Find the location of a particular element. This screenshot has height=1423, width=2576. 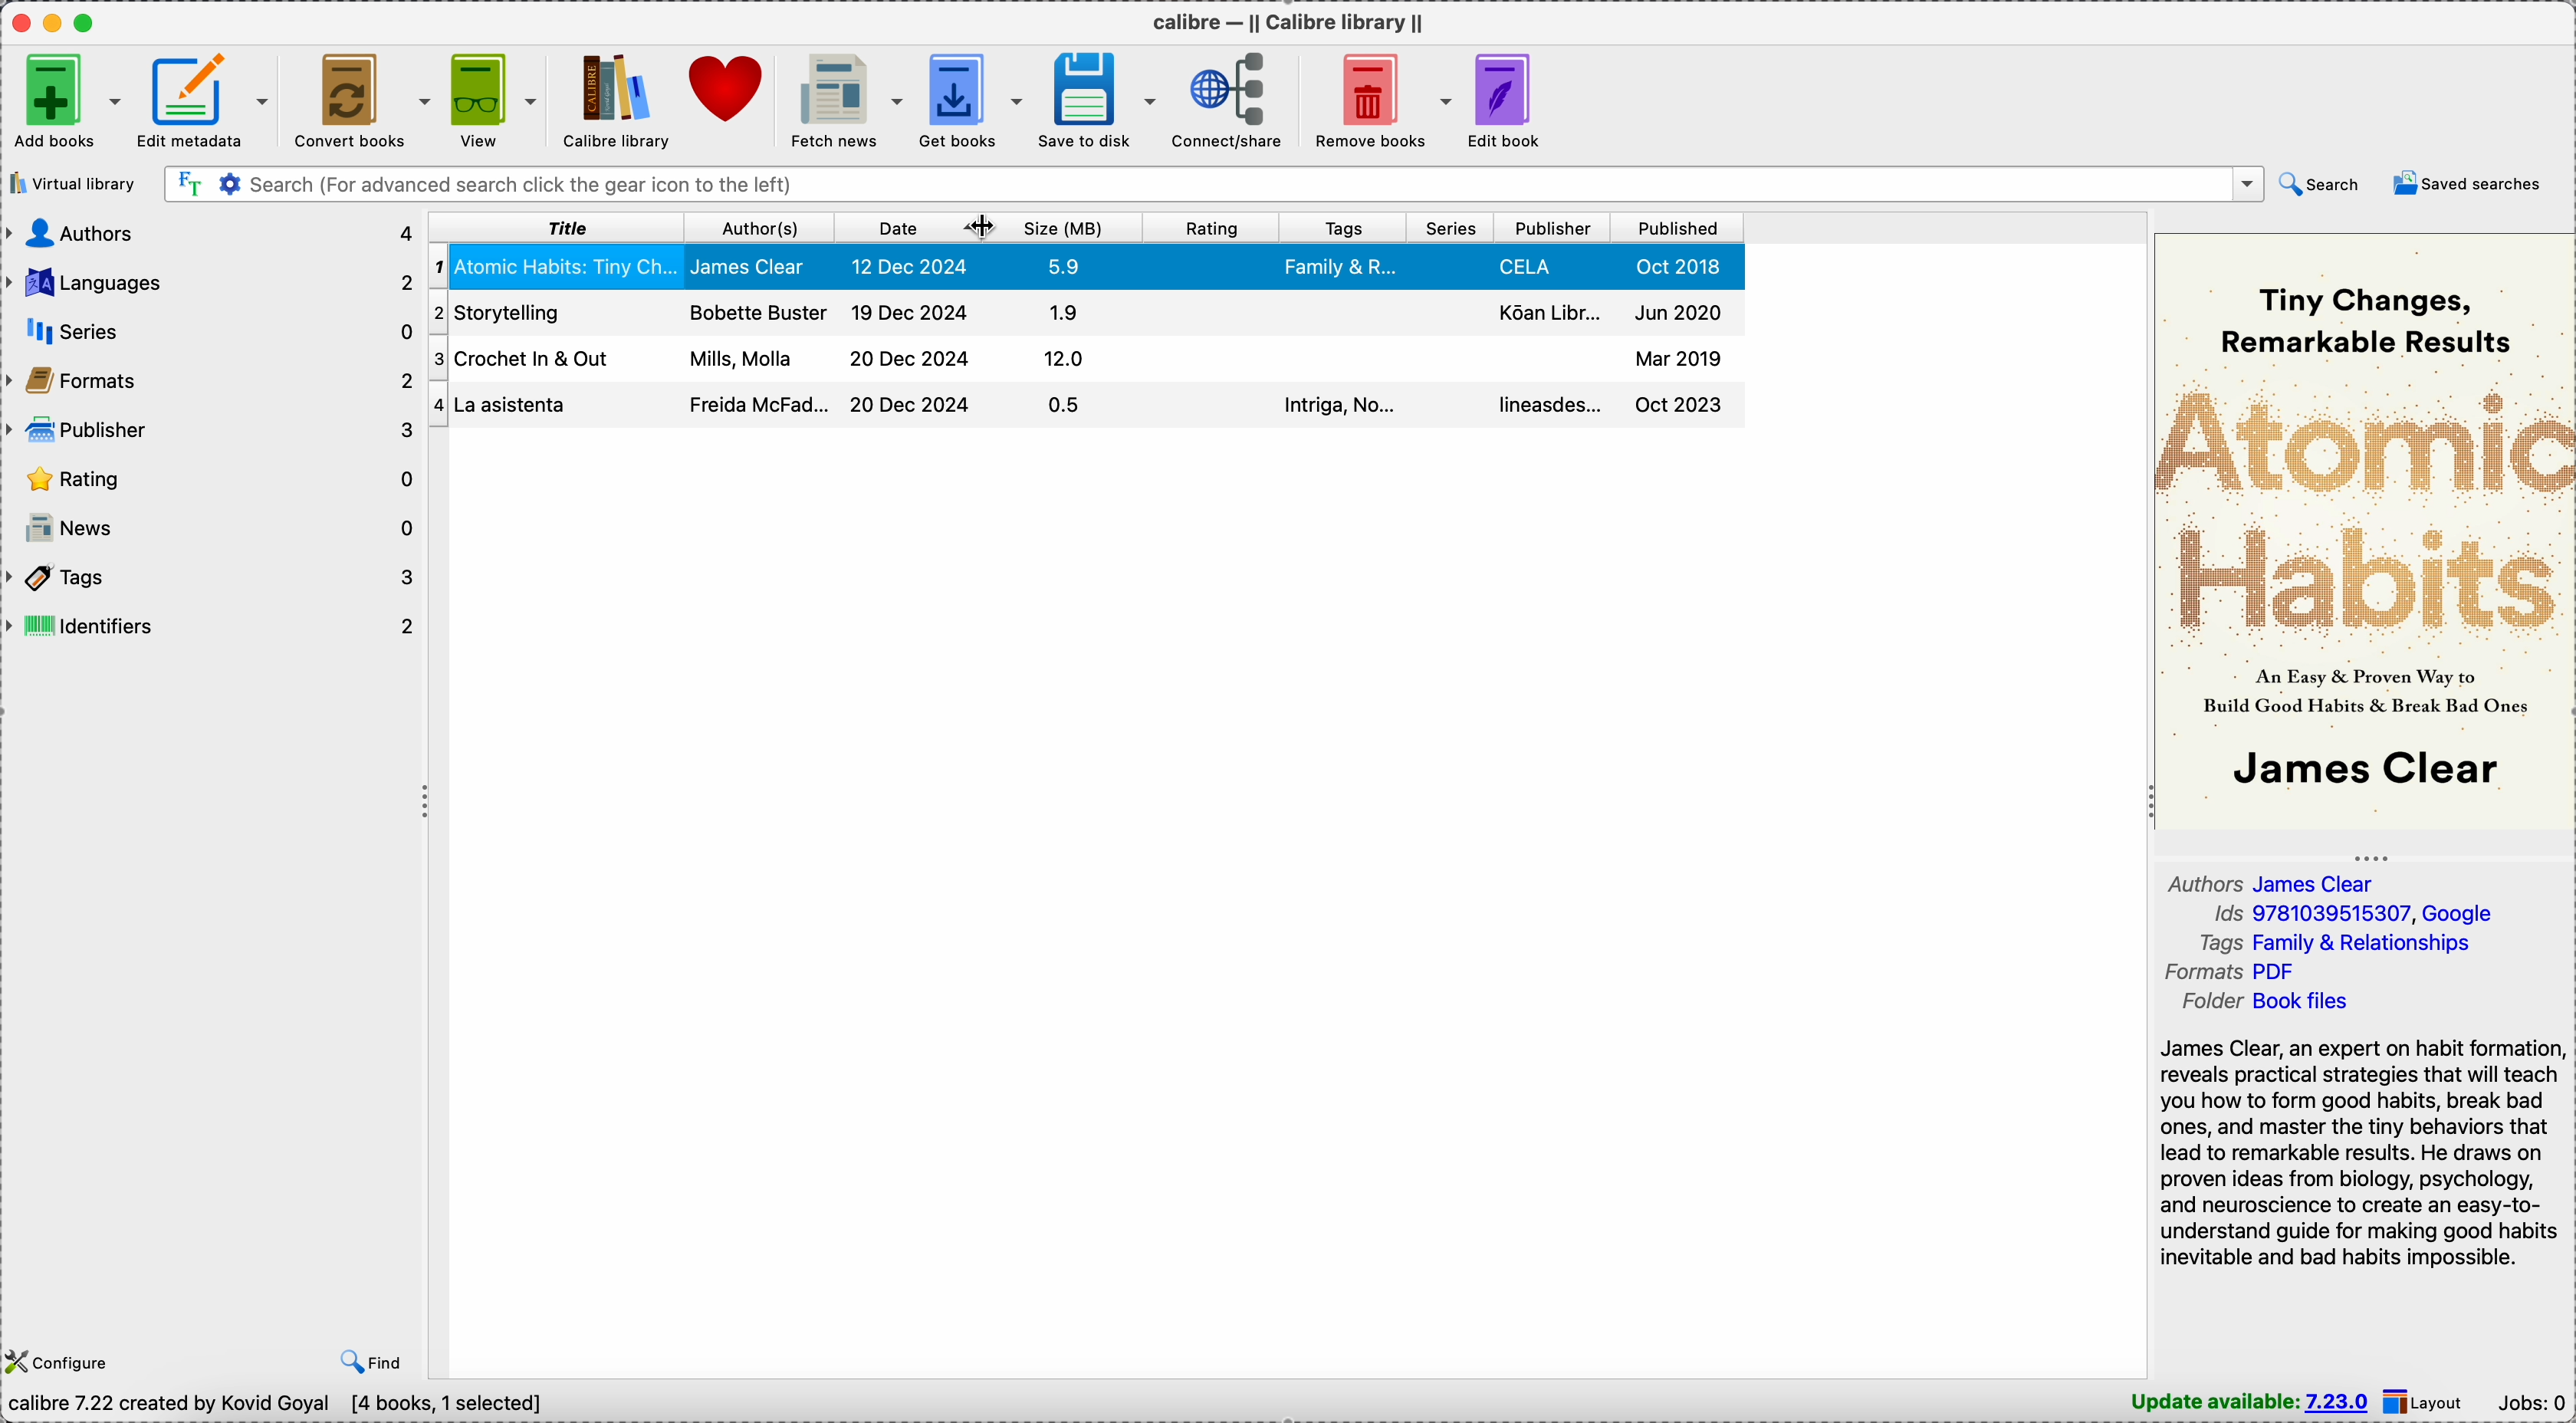

virtual library is located at coordinates (72, 185).